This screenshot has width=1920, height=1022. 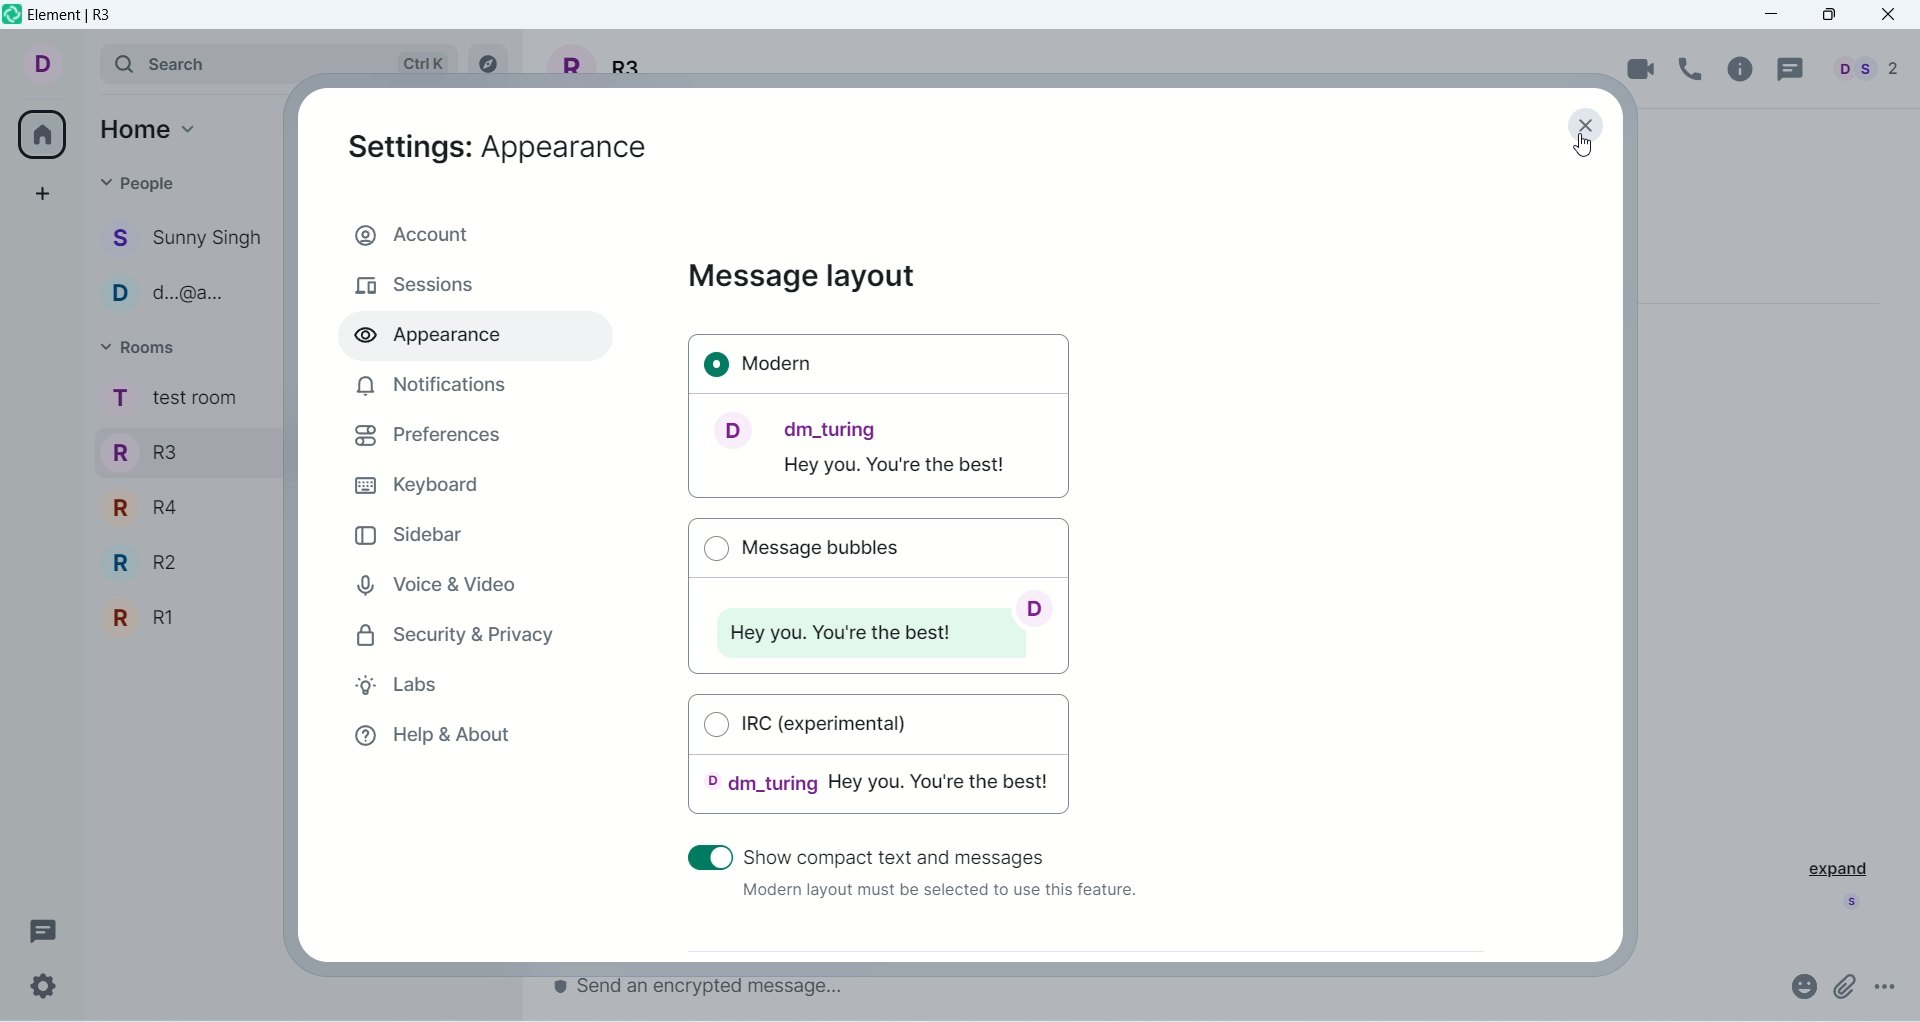 I want to click on all rooms, so click(x=37, y=134).